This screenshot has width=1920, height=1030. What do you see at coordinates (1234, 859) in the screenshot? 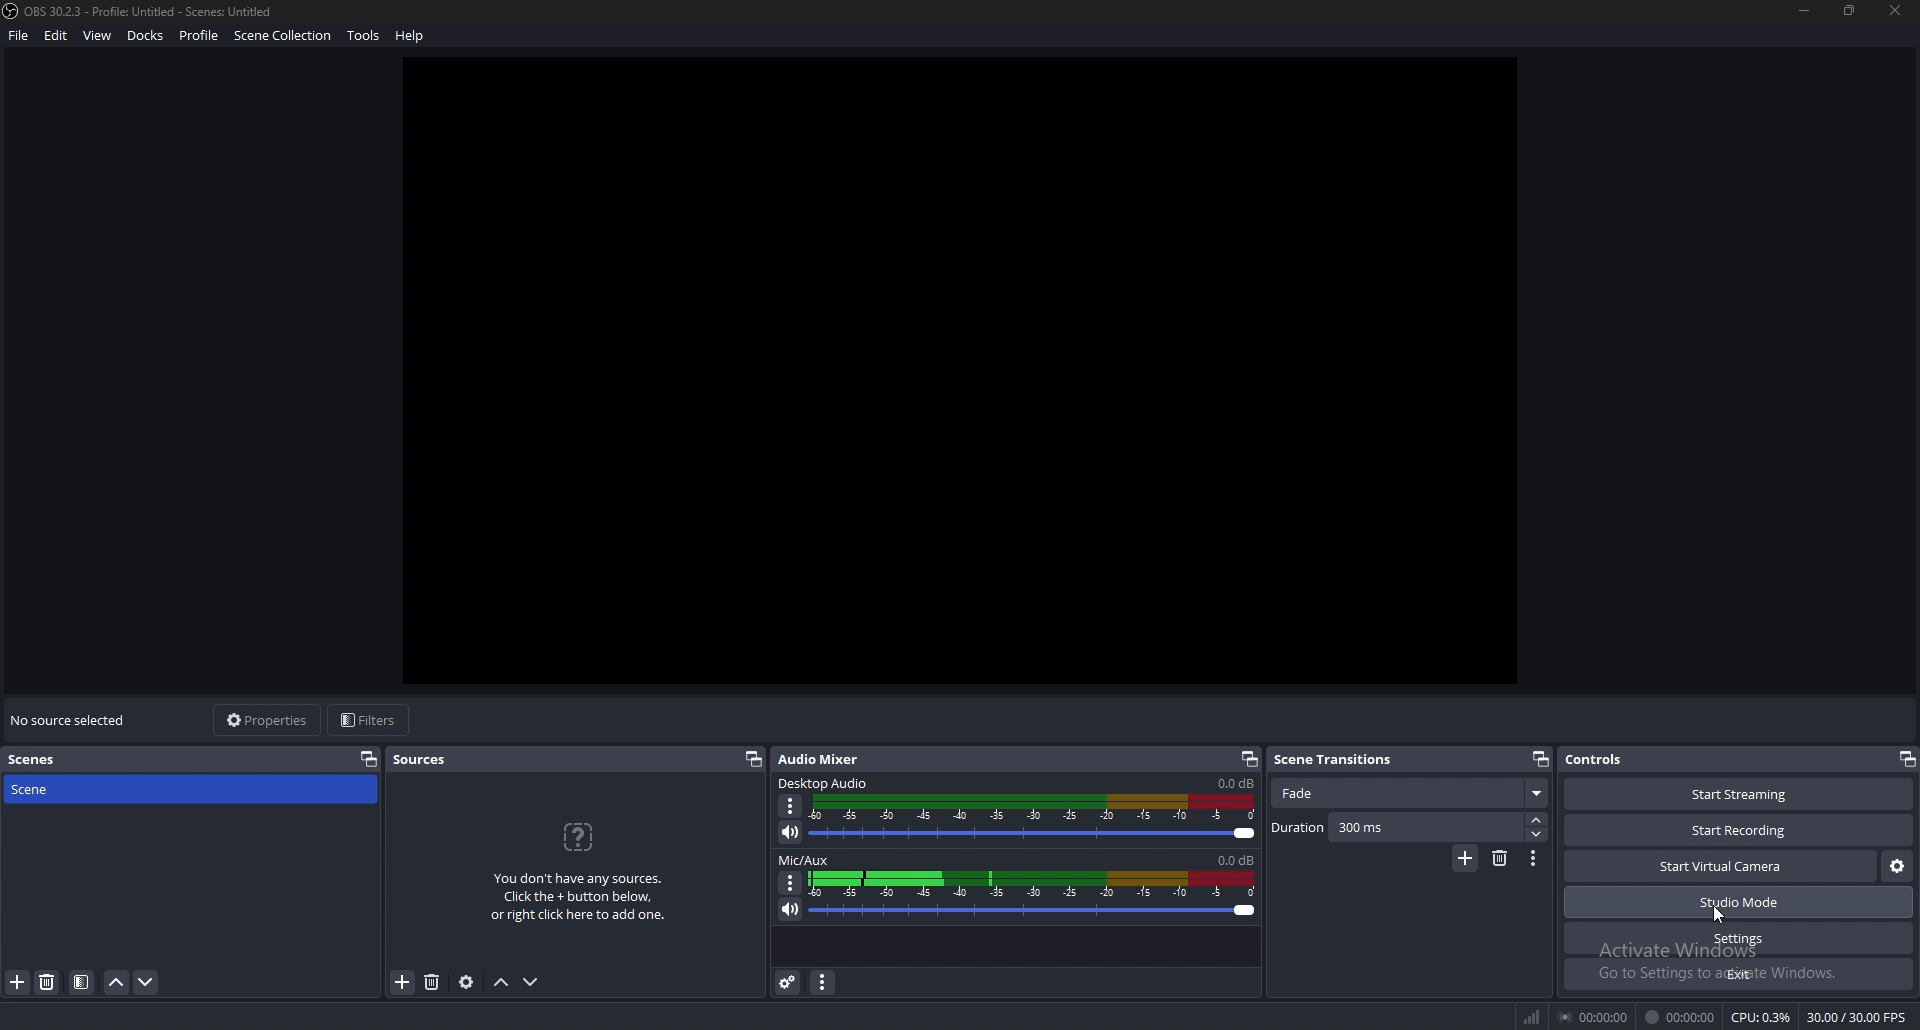
I see `mic/aux sound` at bounding box center [1234, 859].